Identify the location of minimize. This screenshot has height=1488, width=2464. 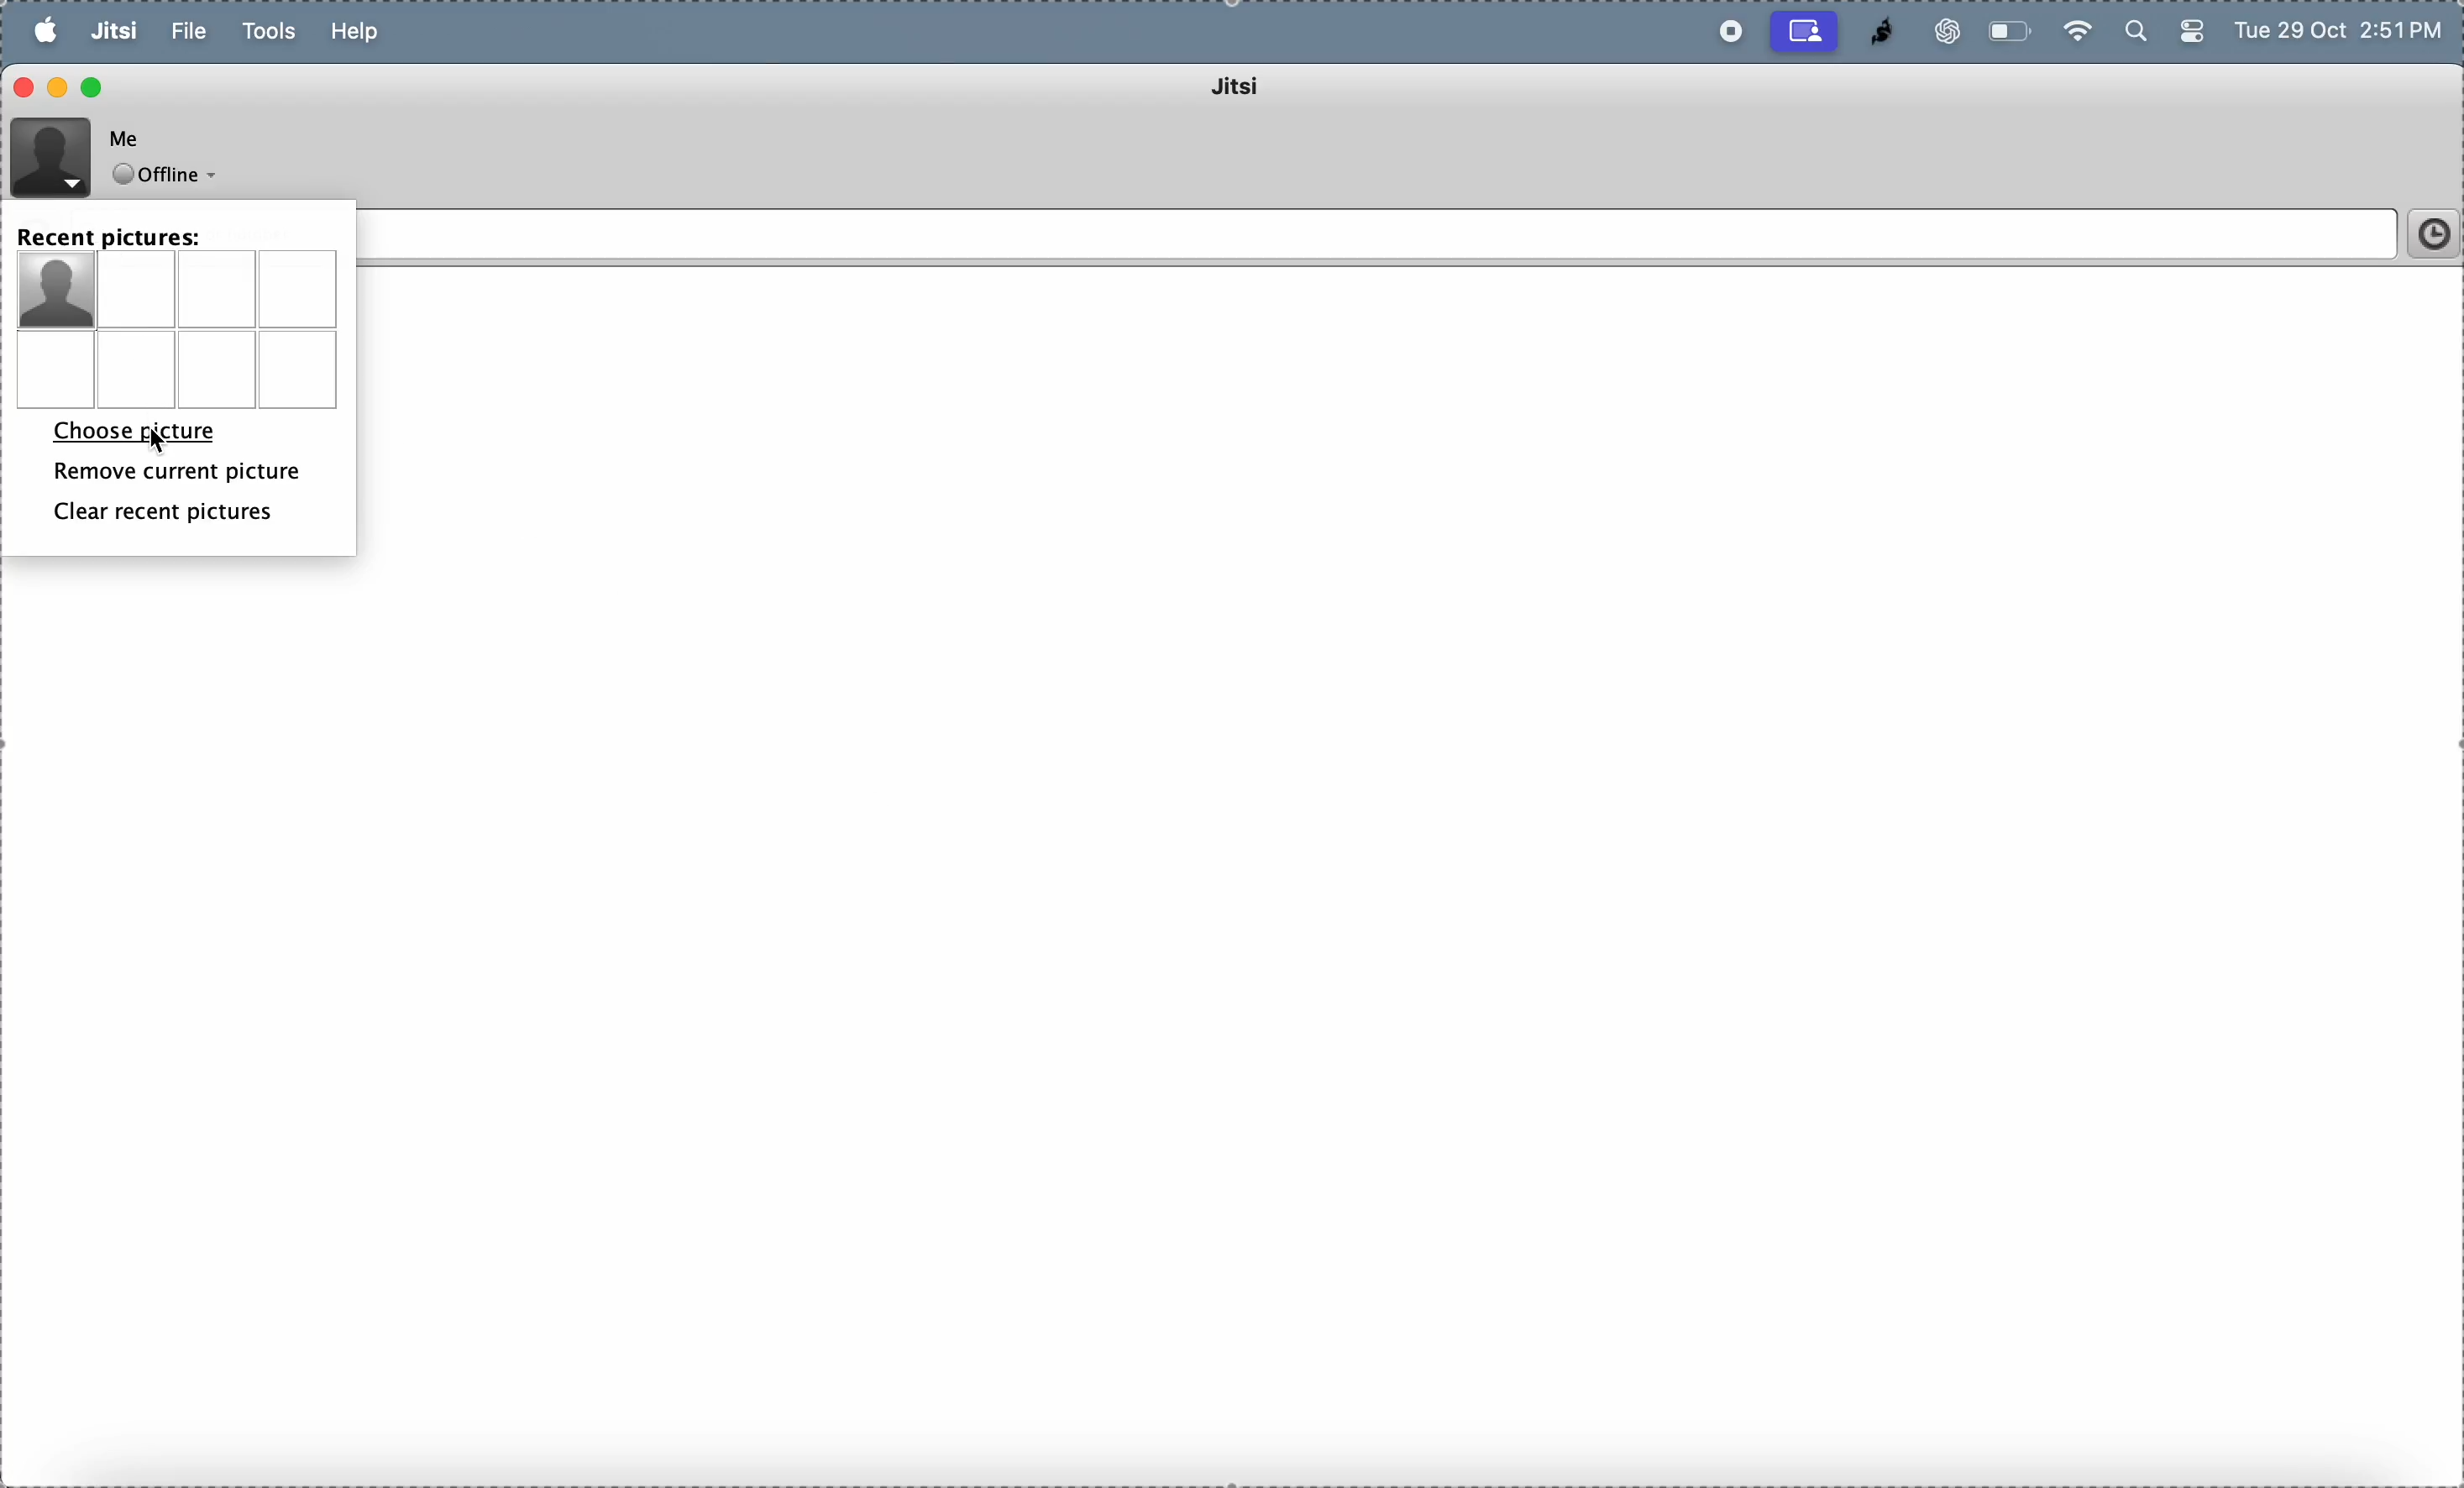
(61, 87).